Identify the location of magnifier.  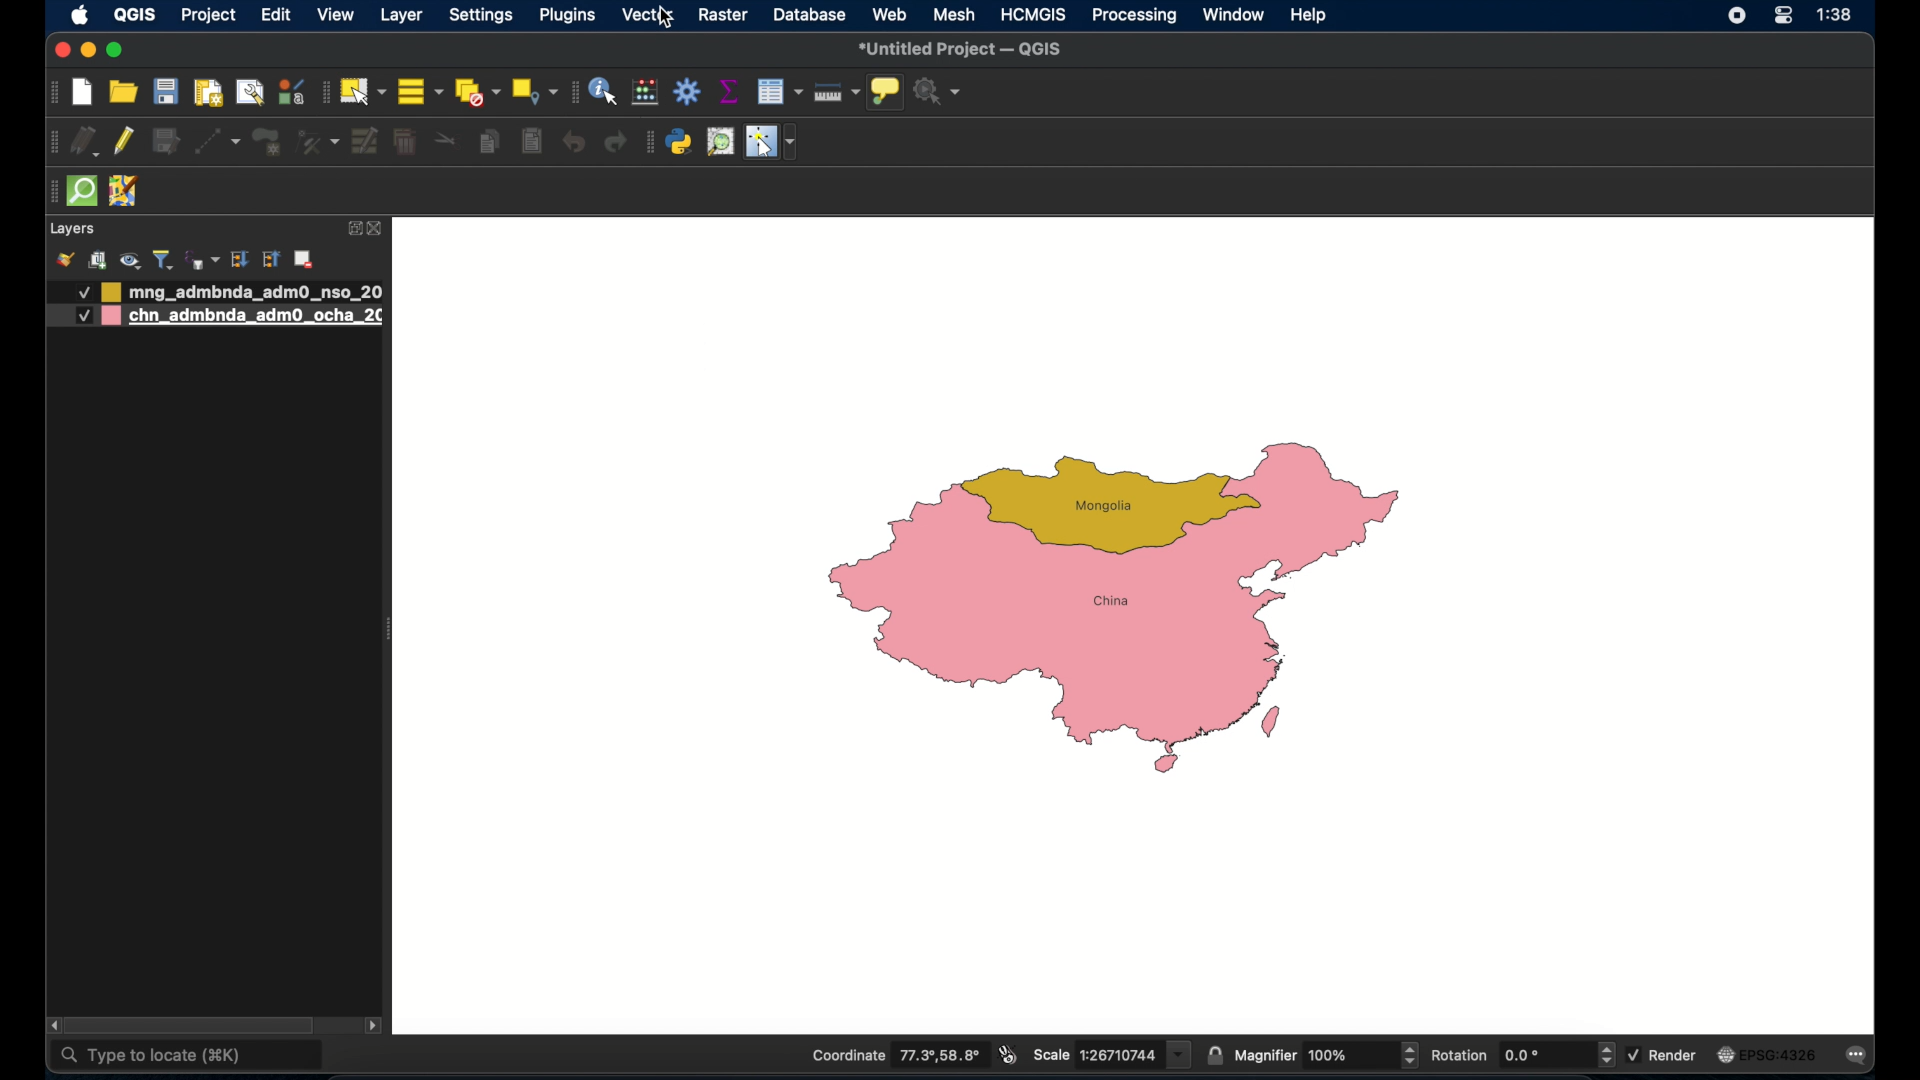
(1327, 1056).